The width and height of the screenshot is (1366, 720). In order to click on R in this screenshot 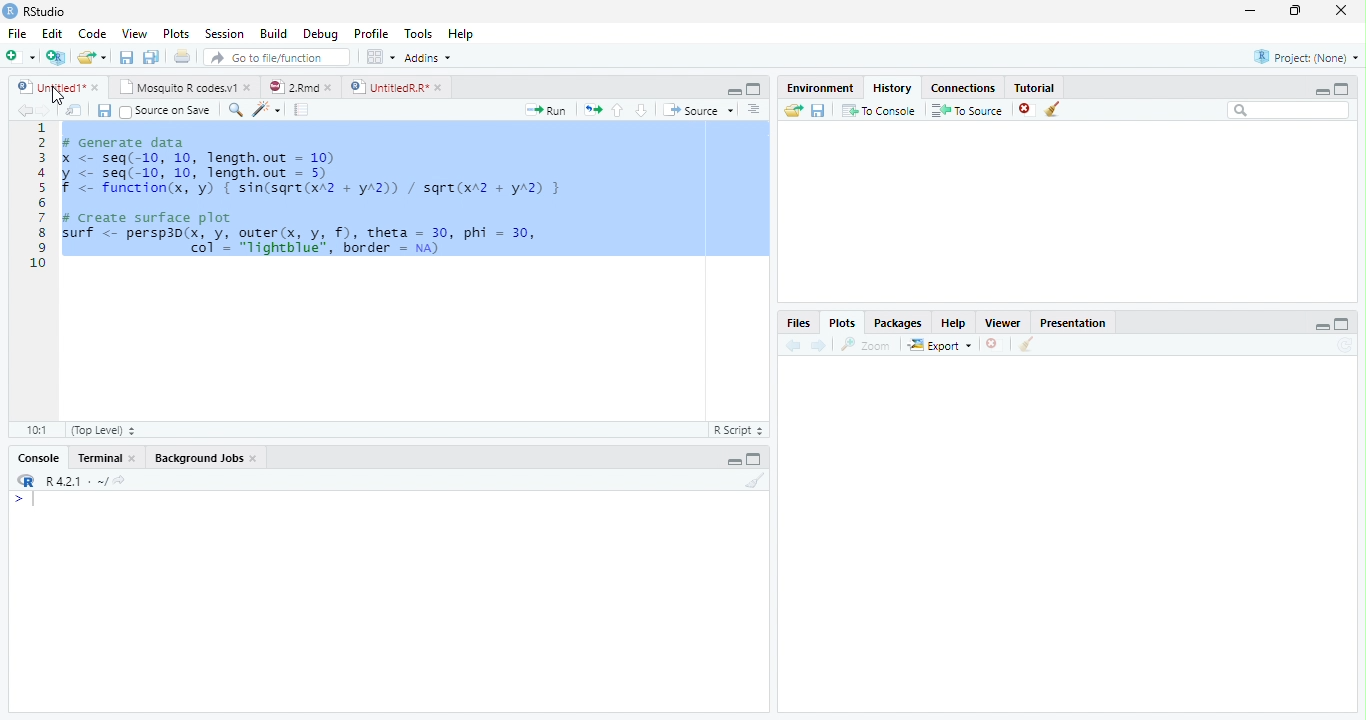, I will do `click(24, 480)`.